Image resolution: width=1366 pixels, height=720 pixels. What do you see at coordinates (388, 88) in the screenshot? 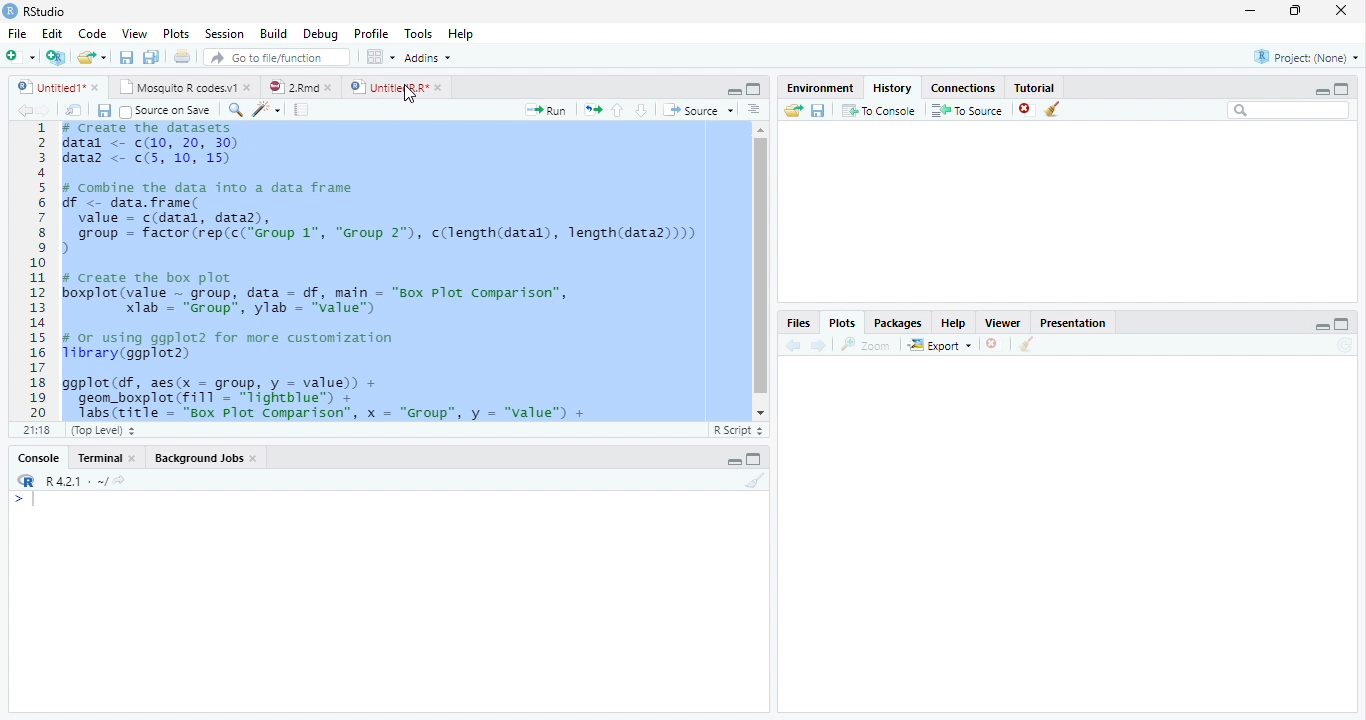
I see `UntitledR.R*` at bounding box center [388, 88].